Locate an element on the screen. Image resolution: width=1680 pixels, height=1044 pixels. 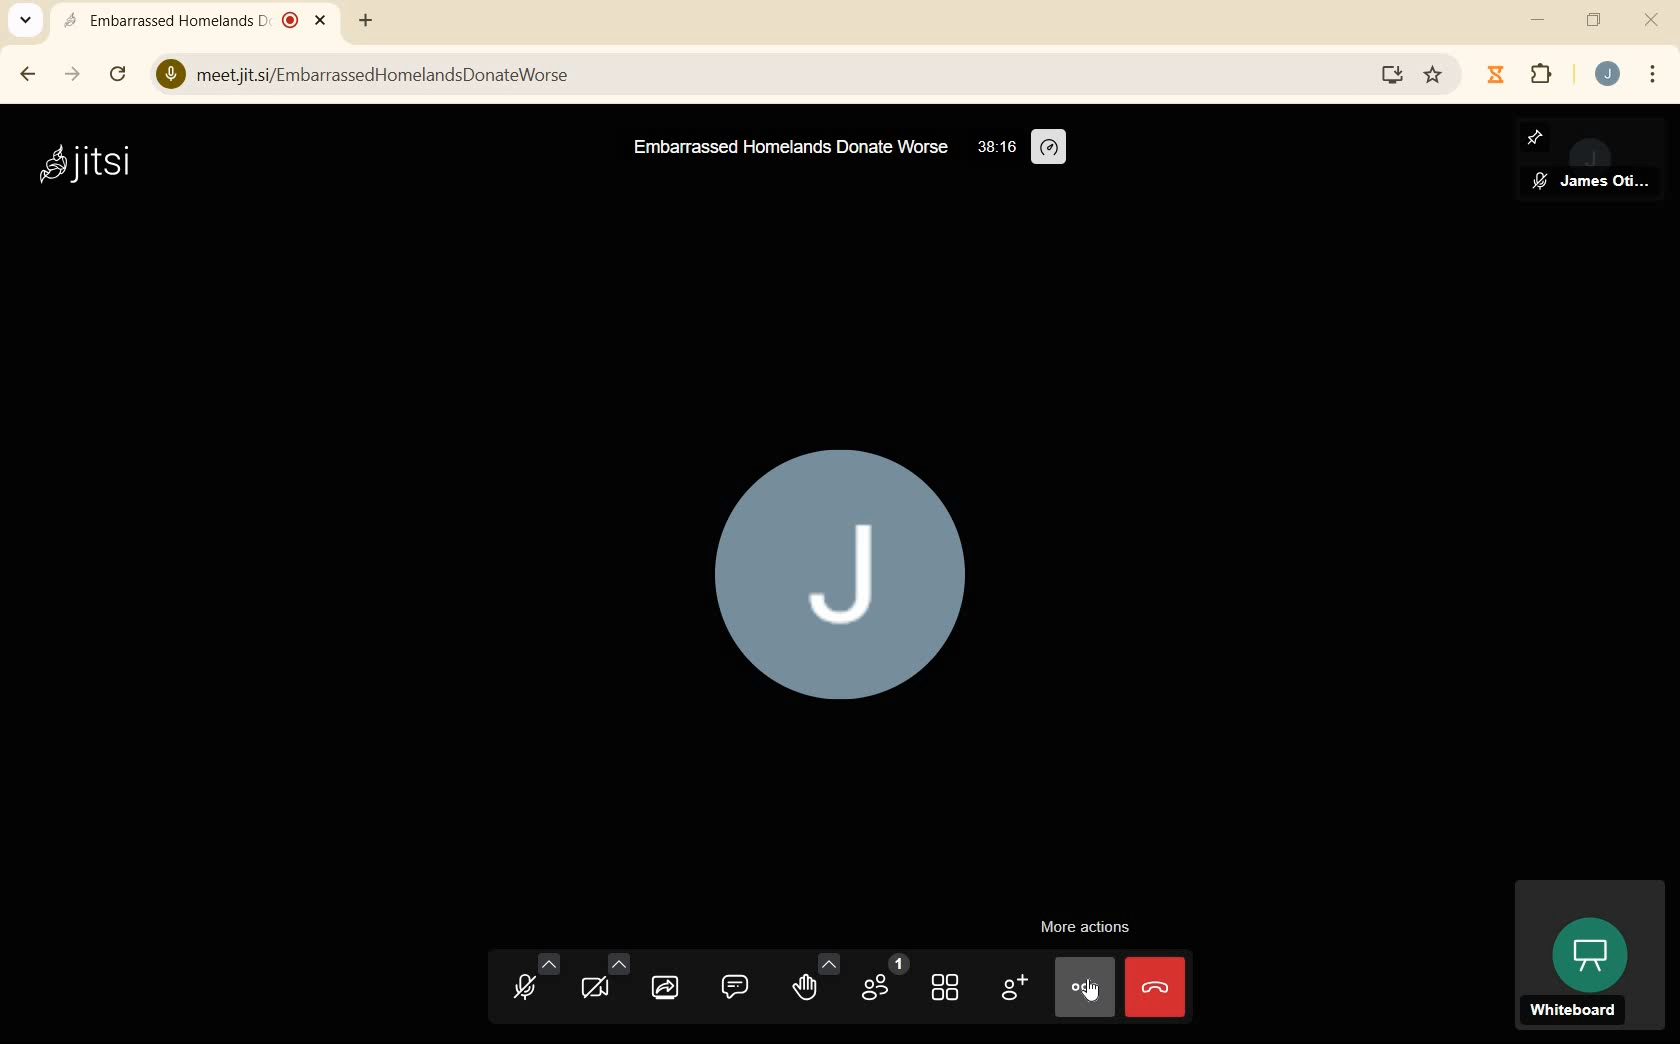
search tabs is located at coordinates (24, 20).